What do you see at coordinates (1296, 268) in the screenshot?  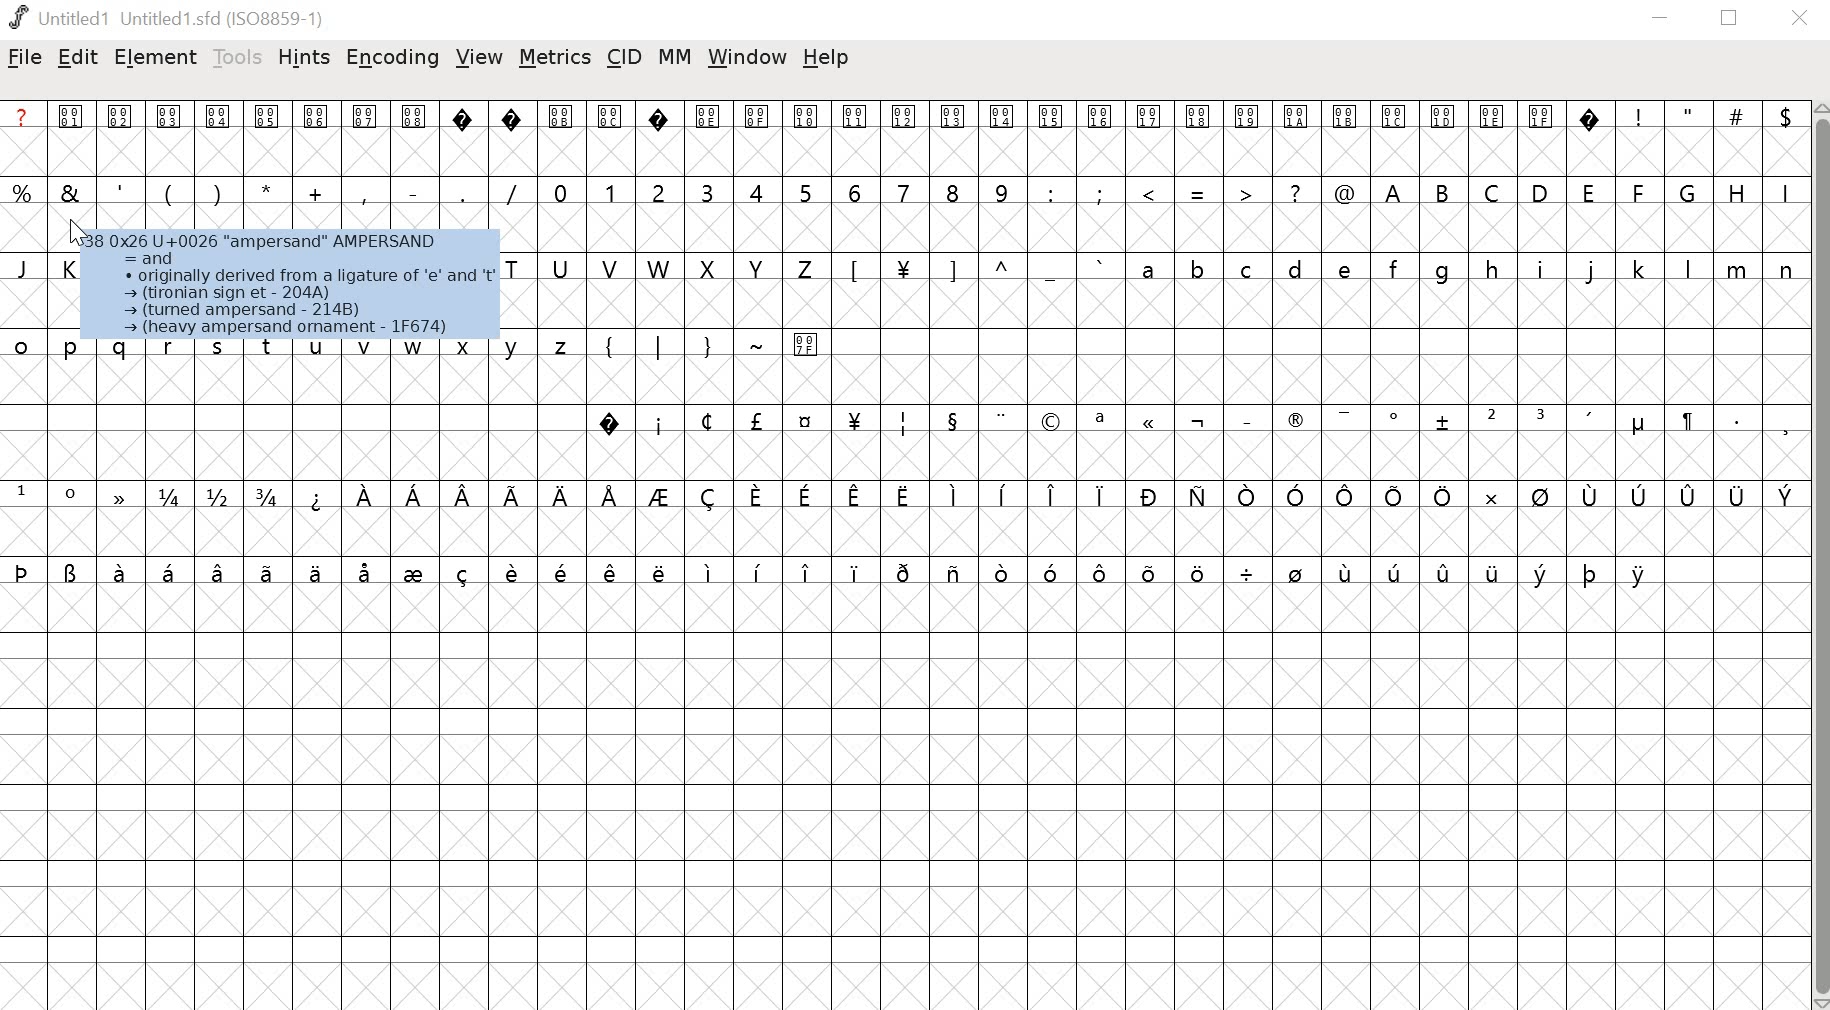 I see `d` at bounding box center [1296, 268].